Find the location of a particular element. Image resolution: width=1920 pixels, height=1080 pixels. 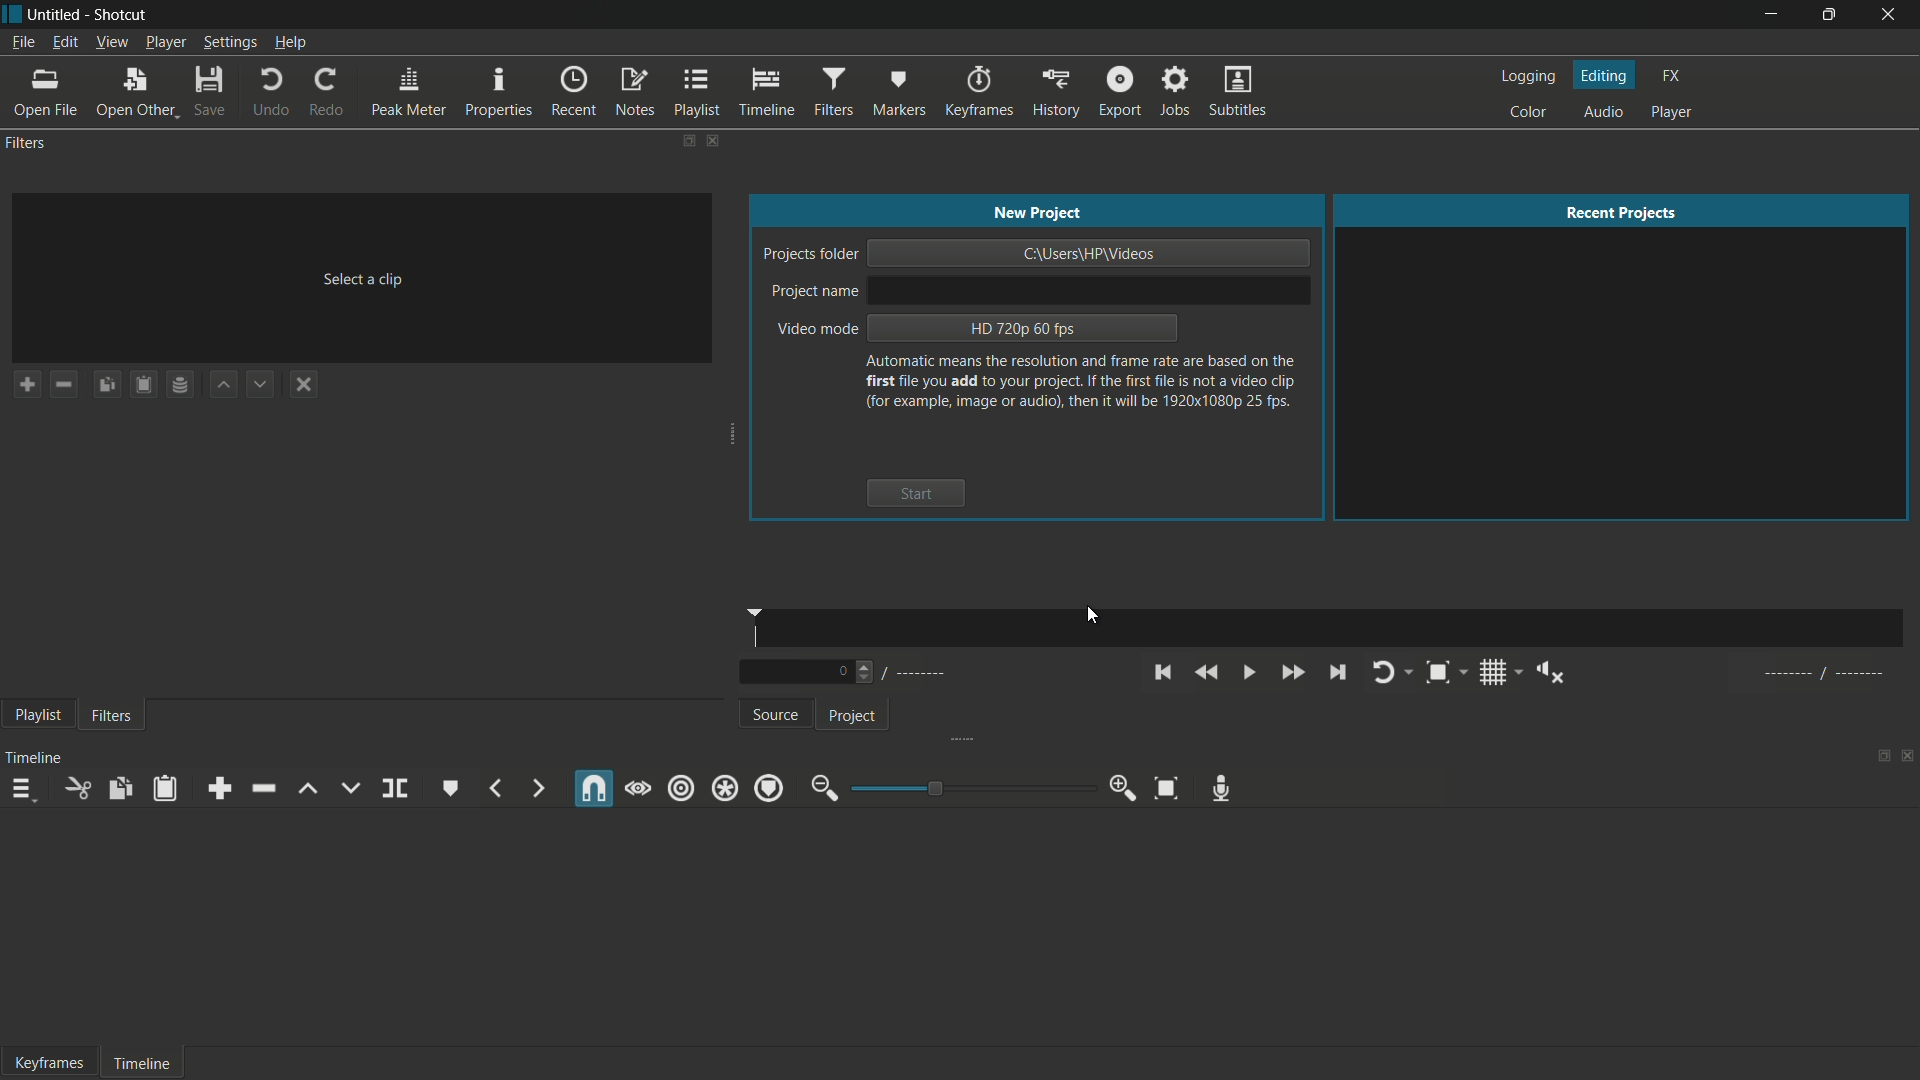

quickly play backward is located at coordinates (1204, 671).